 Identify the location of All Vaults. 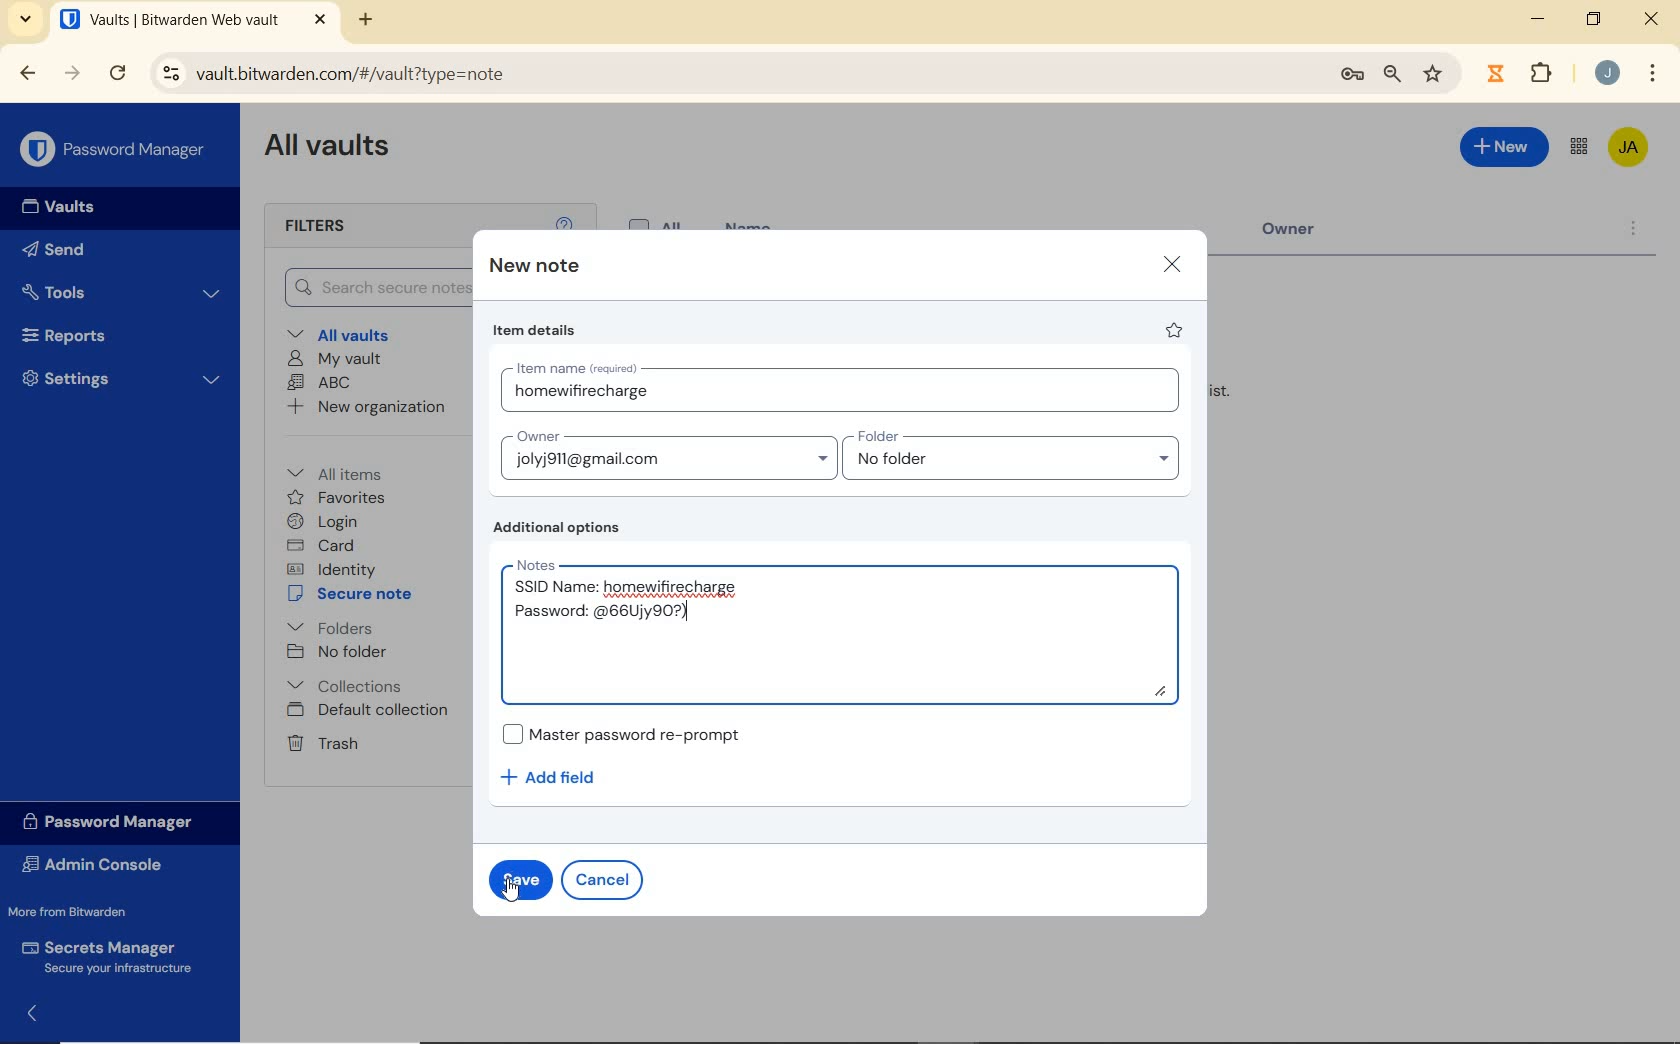
(328, 149).